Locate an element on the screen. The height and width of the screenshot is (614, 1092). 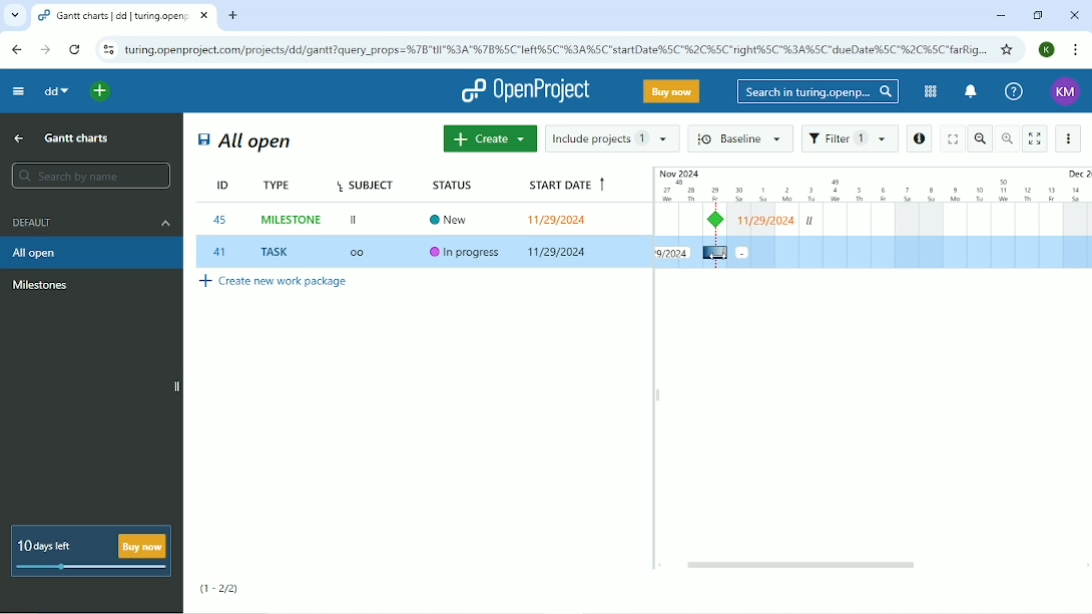
ll is located at coordinates (810, 221).